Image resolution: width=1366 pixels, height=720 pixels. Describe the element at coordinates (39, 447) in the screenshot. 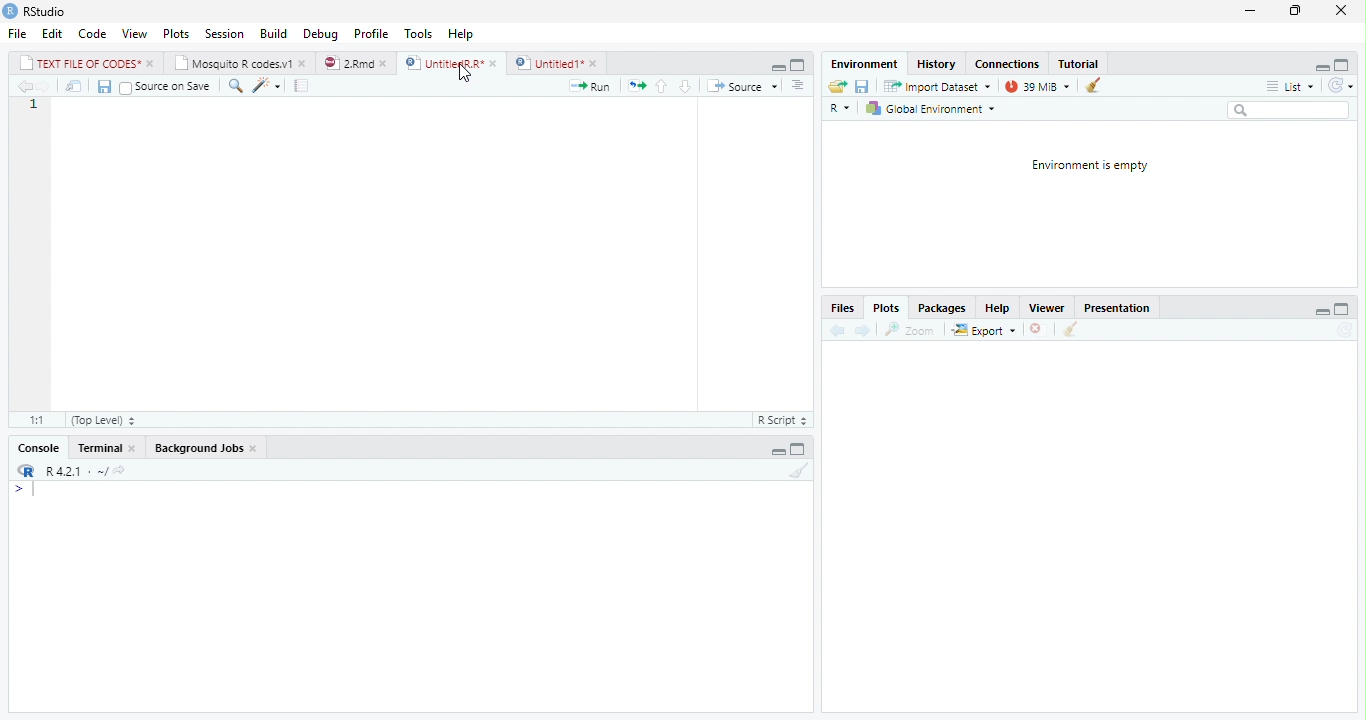

I see `Console` at that location.